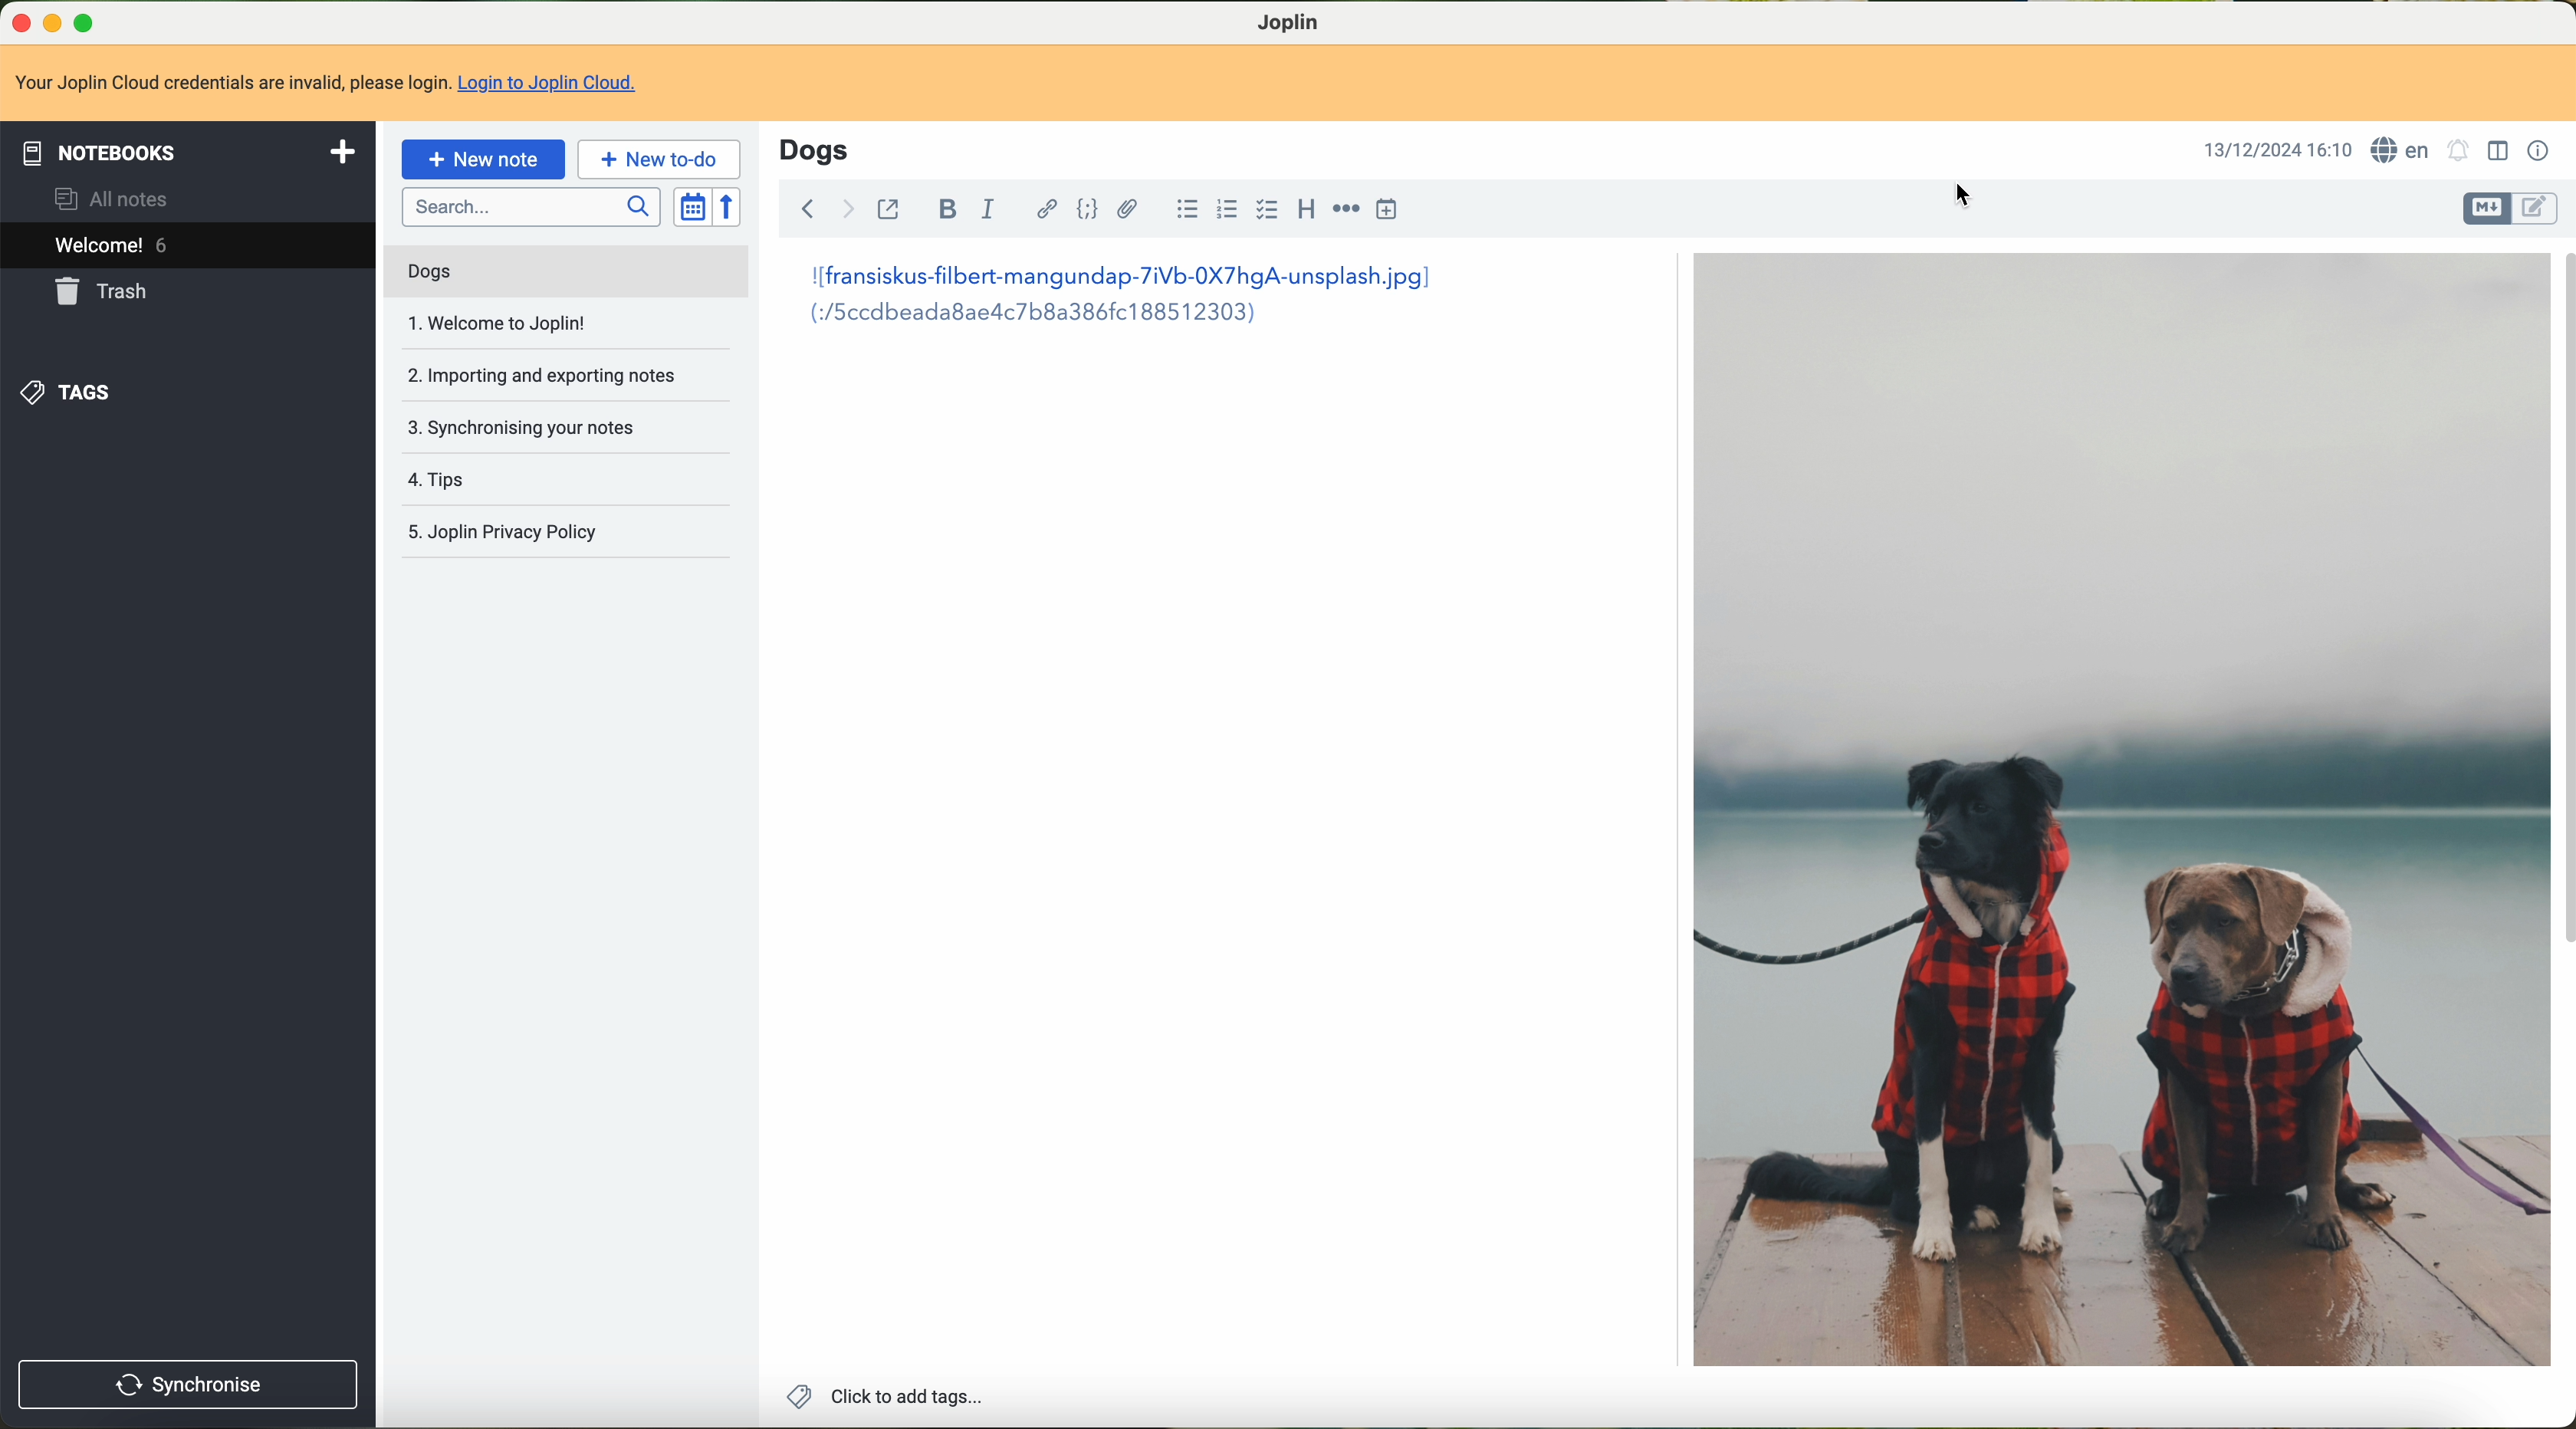 The image size is (2576, 1429). What do you see at coordinates (74, 389) in the screenshot?
I see `tags` at bounding box center [74, 389].